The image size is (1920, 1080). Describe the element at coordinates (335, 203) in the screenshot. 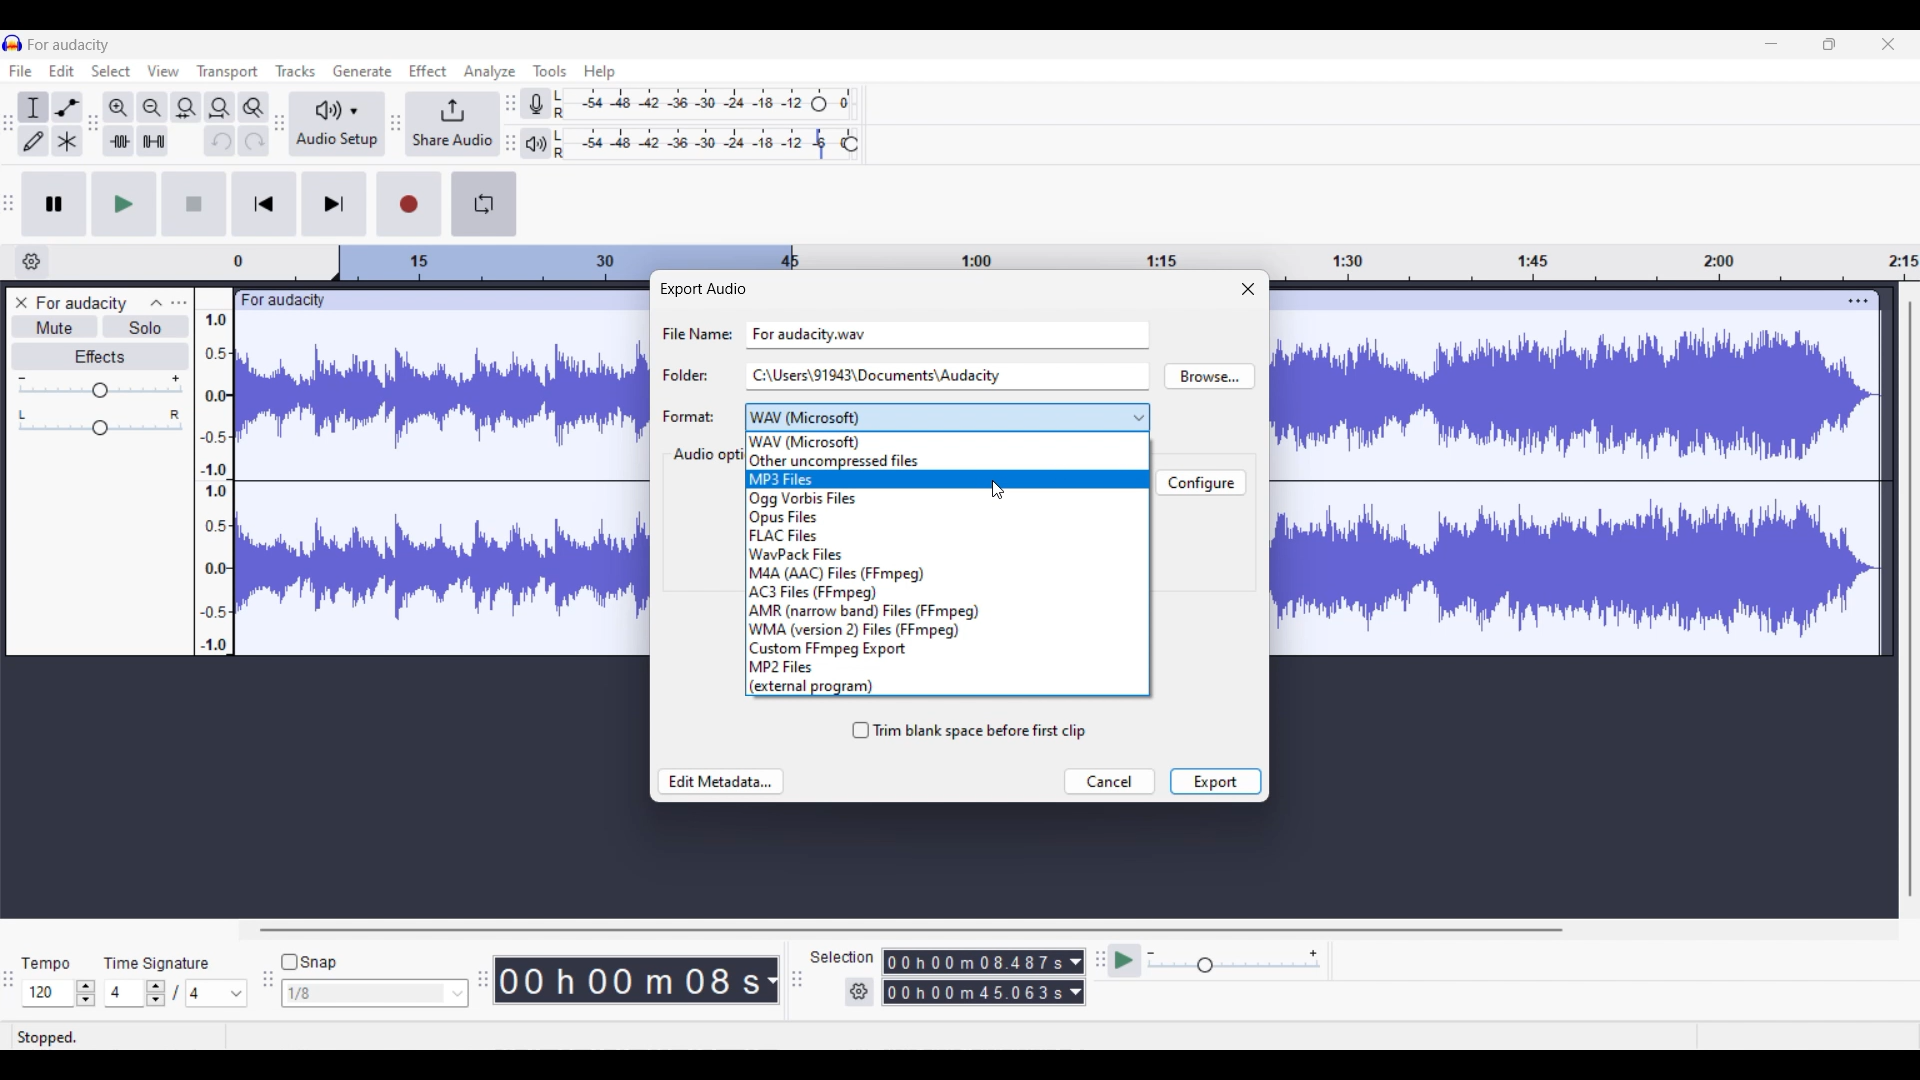

I see `Skip/Select to end` at that location.